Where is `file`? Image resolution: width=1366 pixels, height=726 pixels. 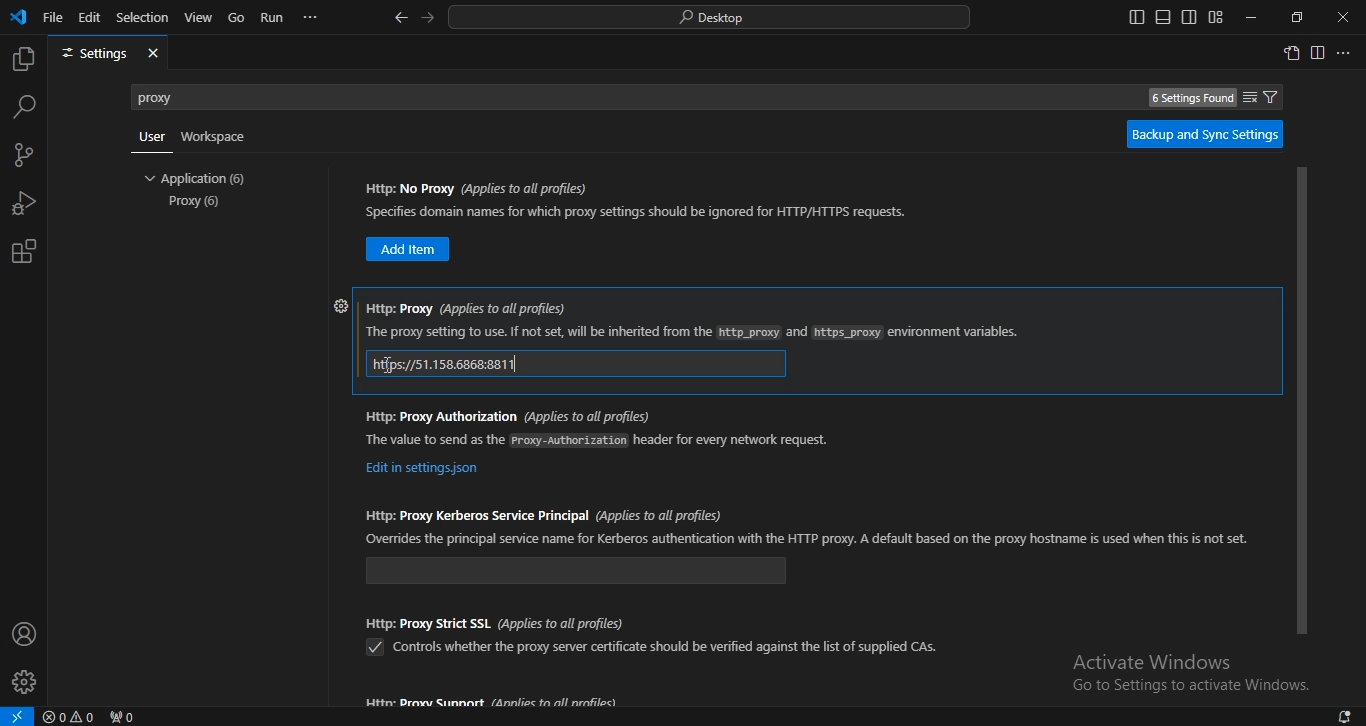
file is located at coordinates (54, 16).